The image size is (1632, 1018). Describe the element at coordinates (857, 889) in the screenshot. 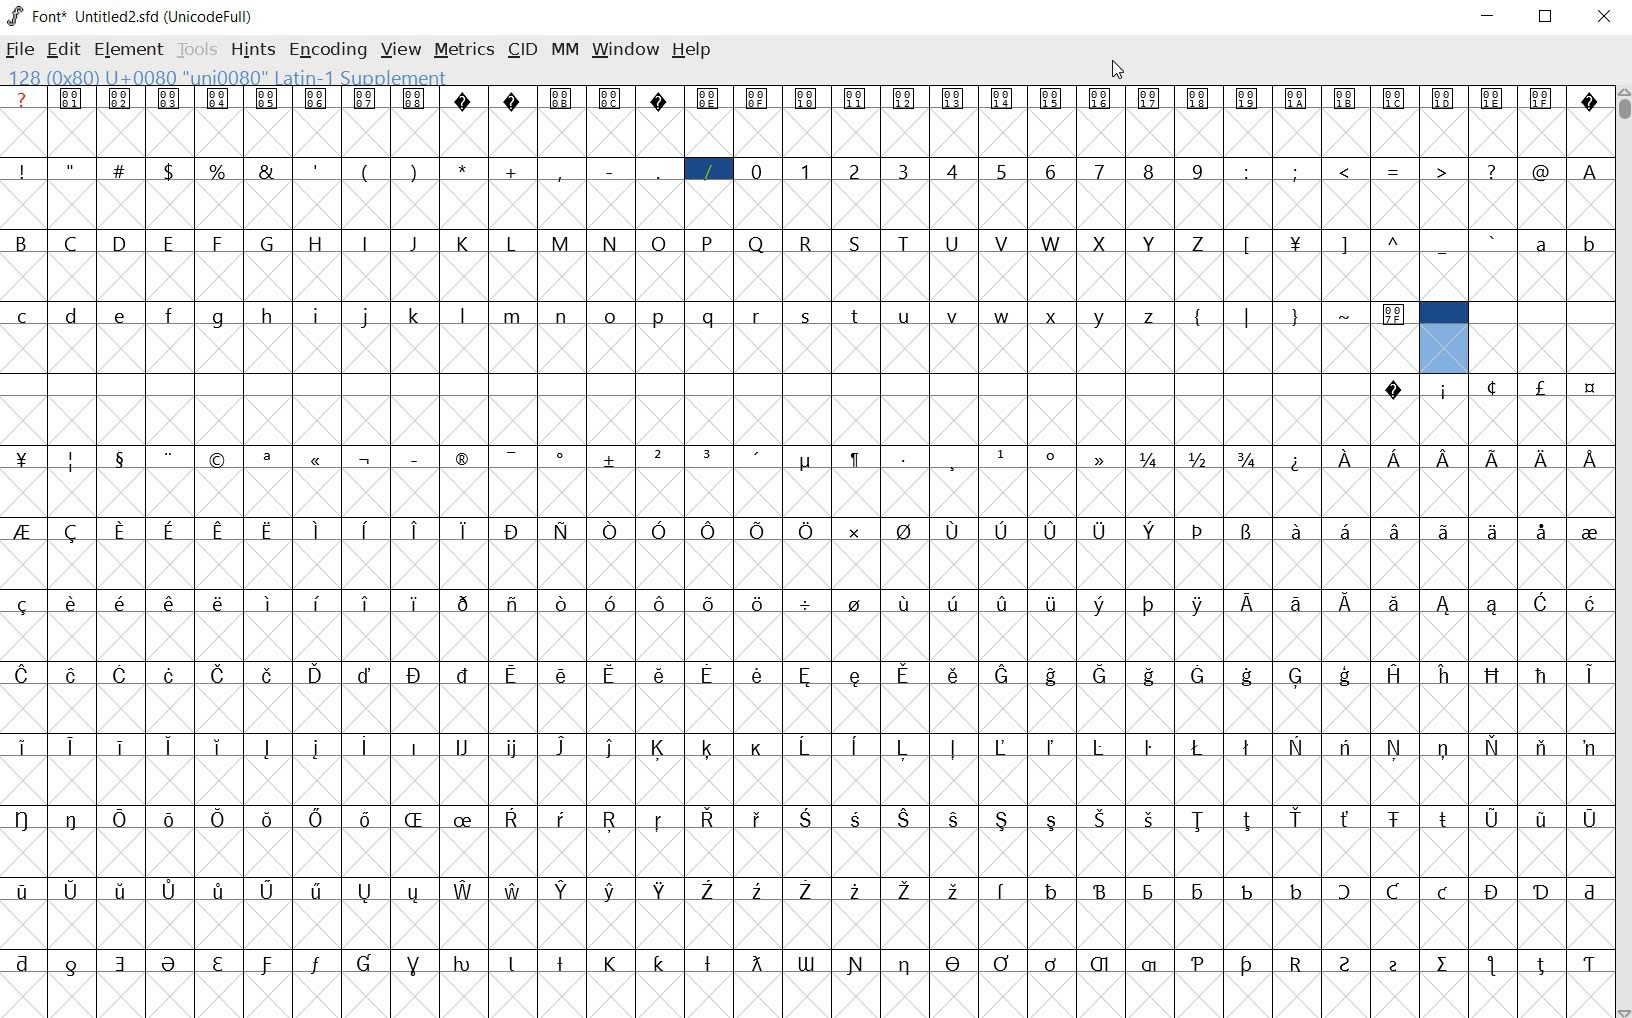

I see `Symbol` at that location.